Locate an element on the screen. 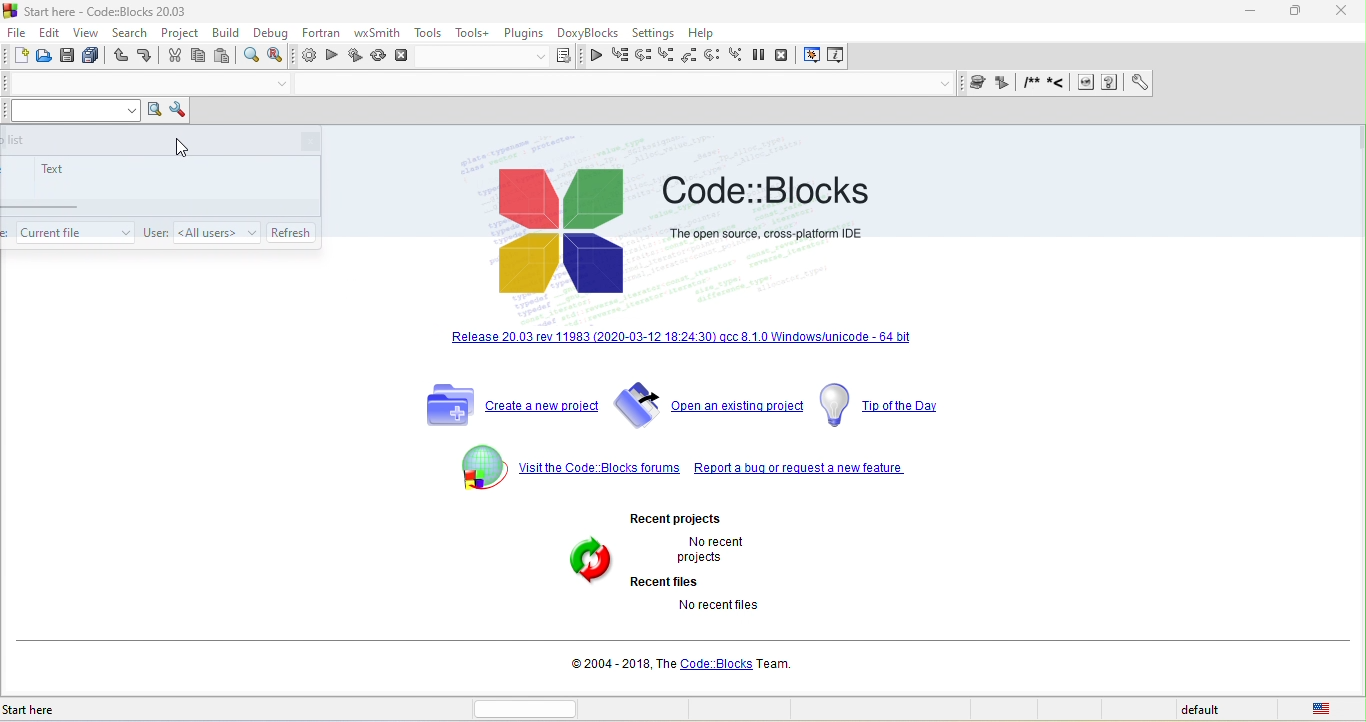 This screenshot has width=1366, height=722. code blocks is located at coordinates (565, 233).